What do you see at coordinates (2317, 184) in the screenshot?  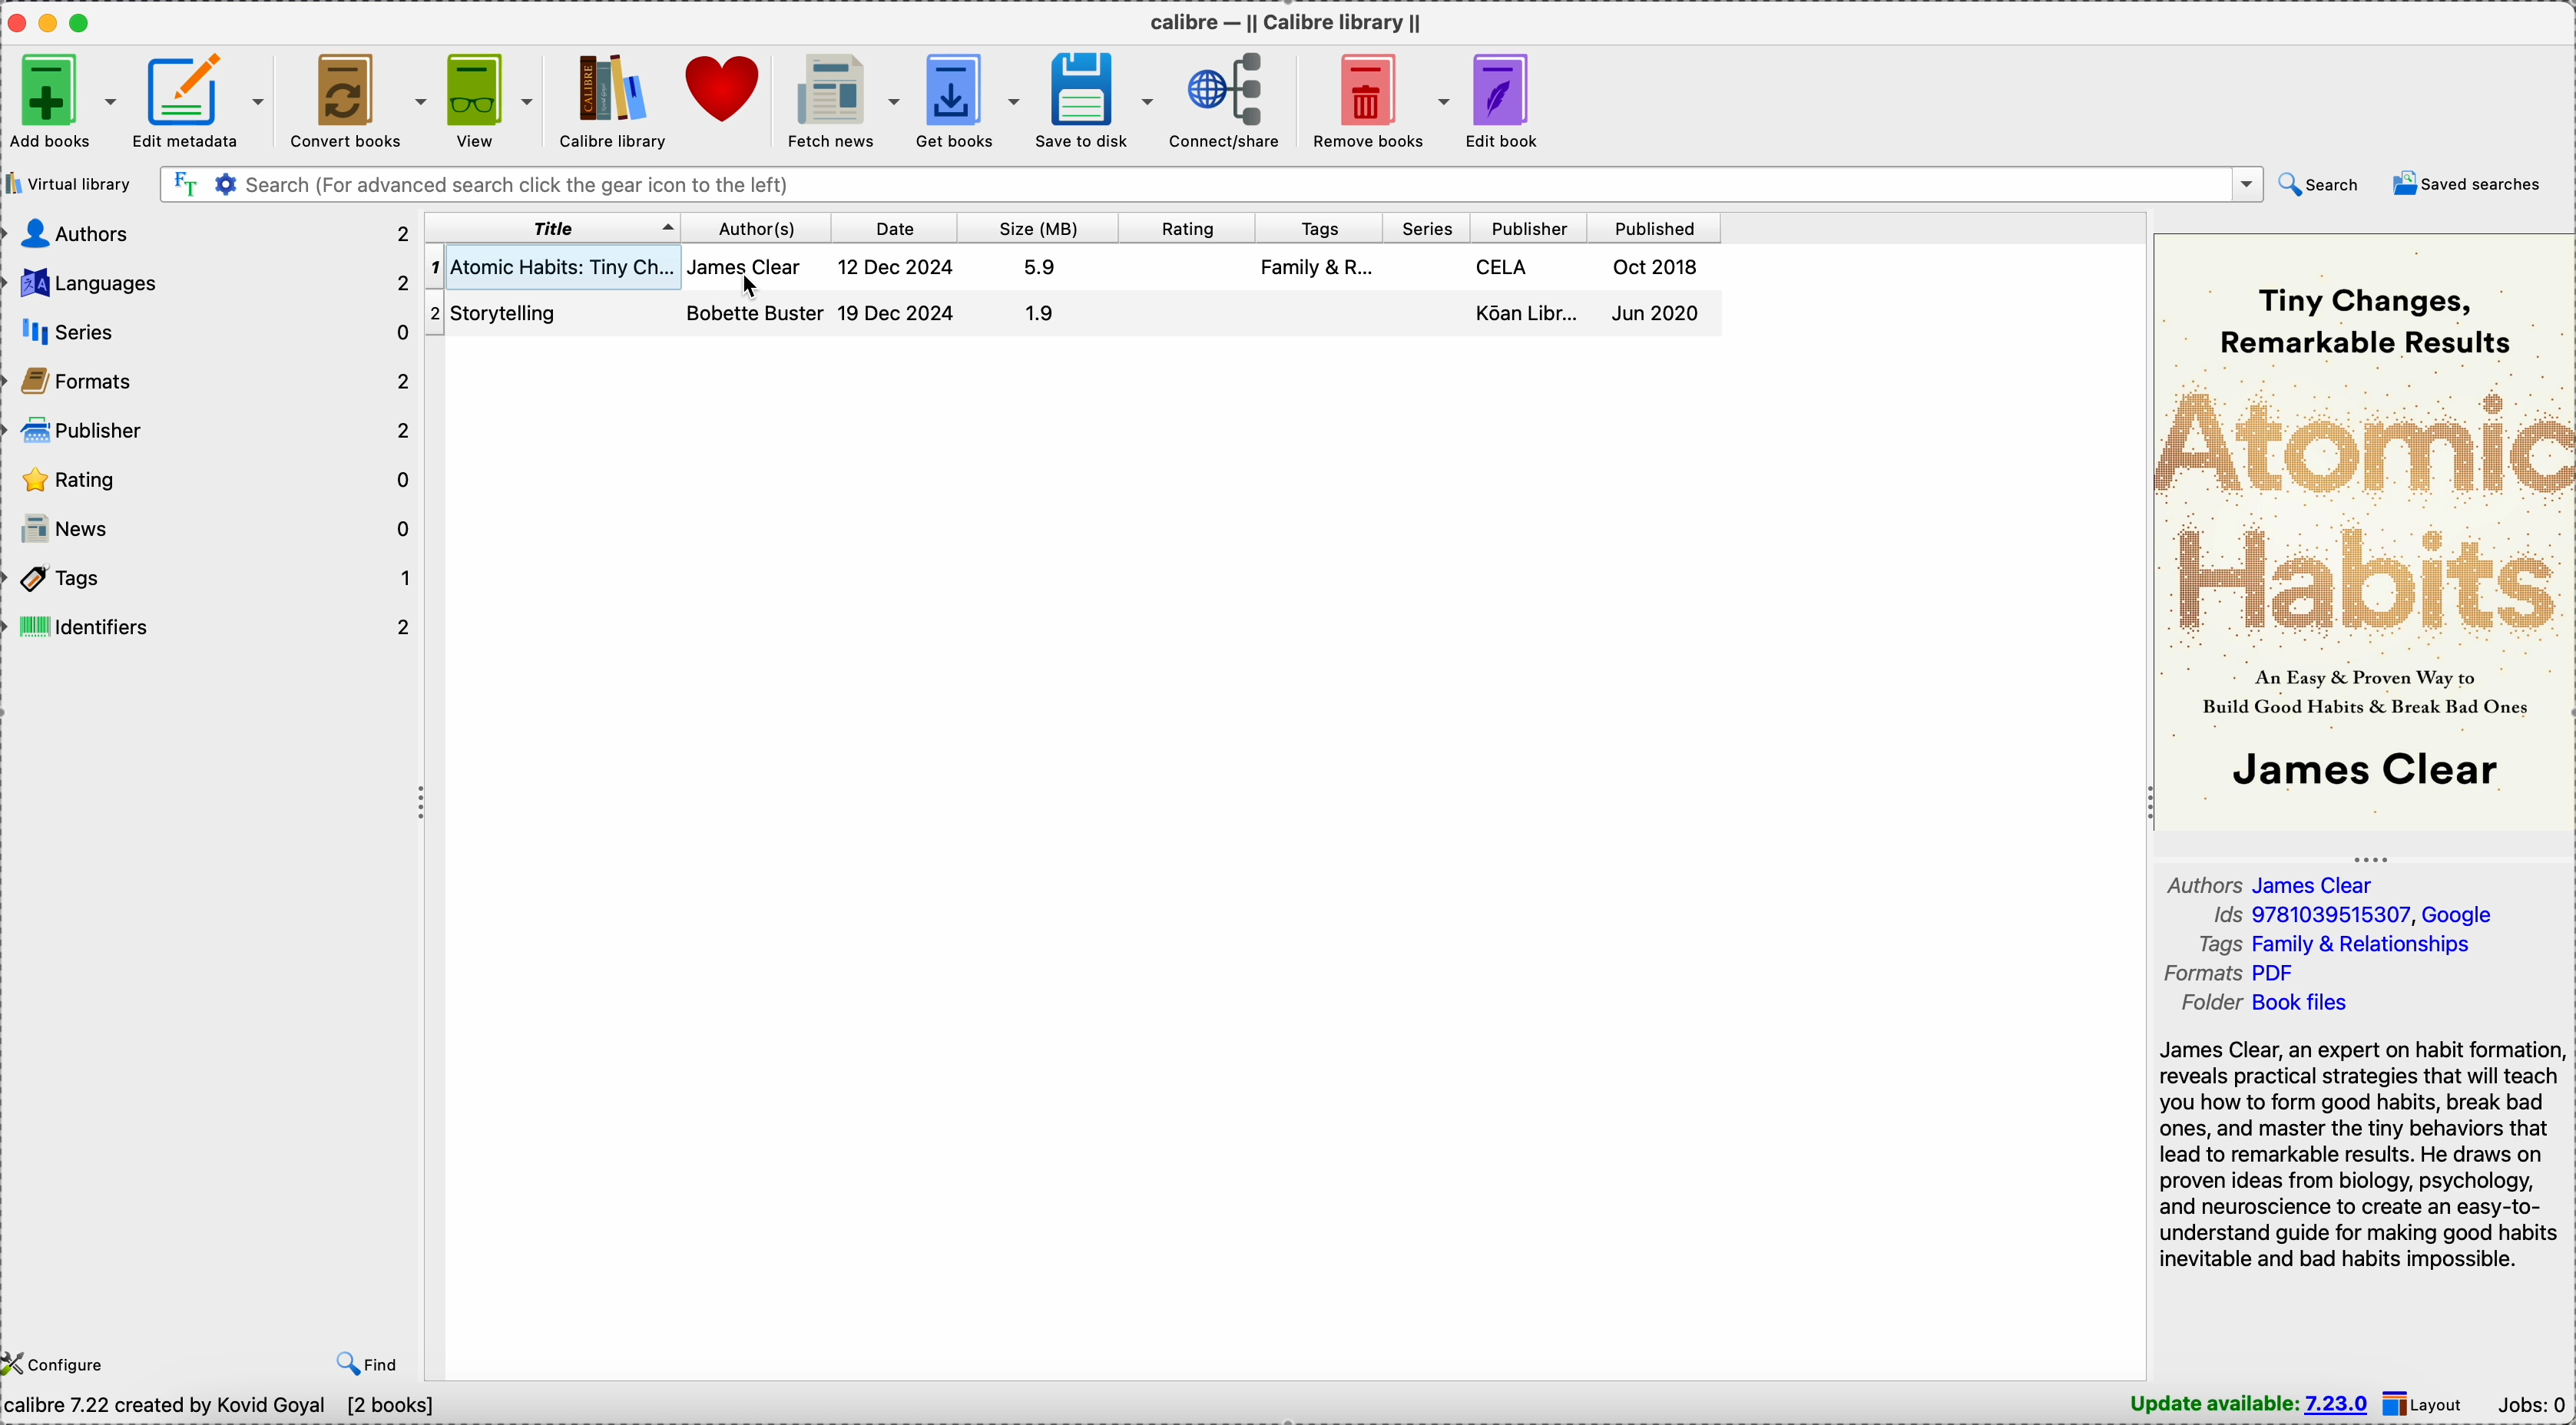 I see `search` at bounding box center [2317, 184].